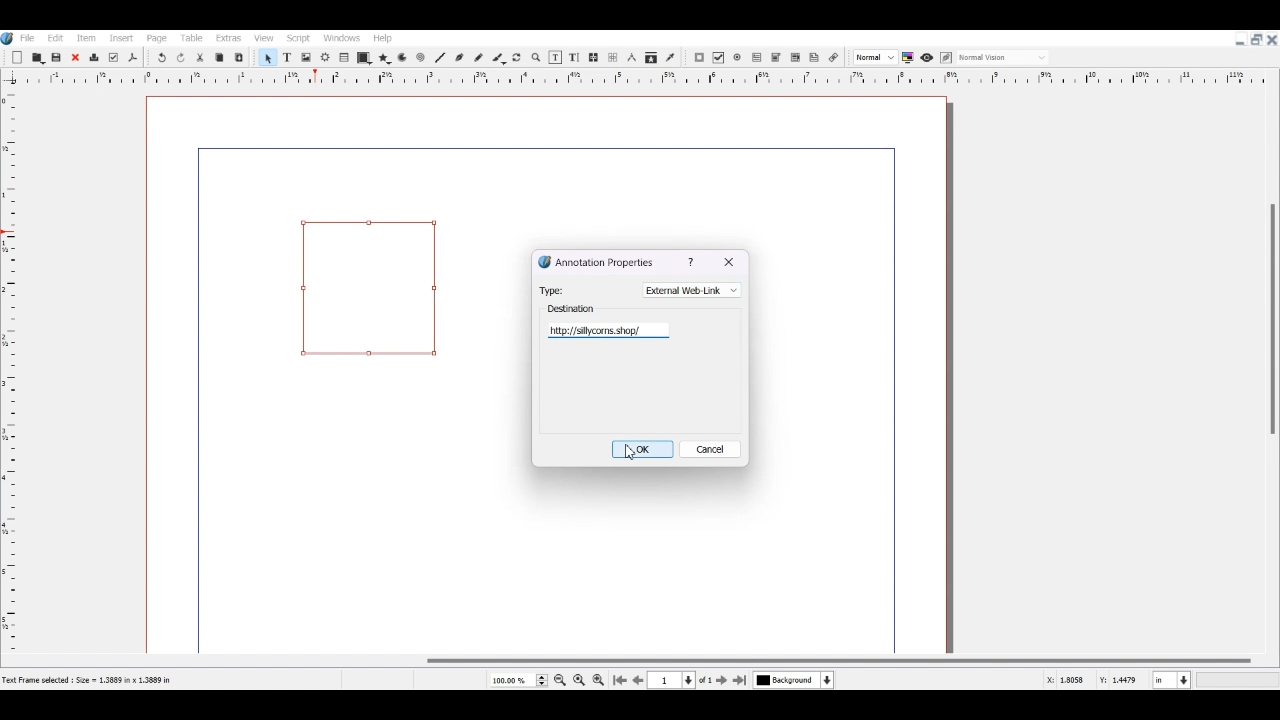  I want to click on Insert, so click(120, 38).